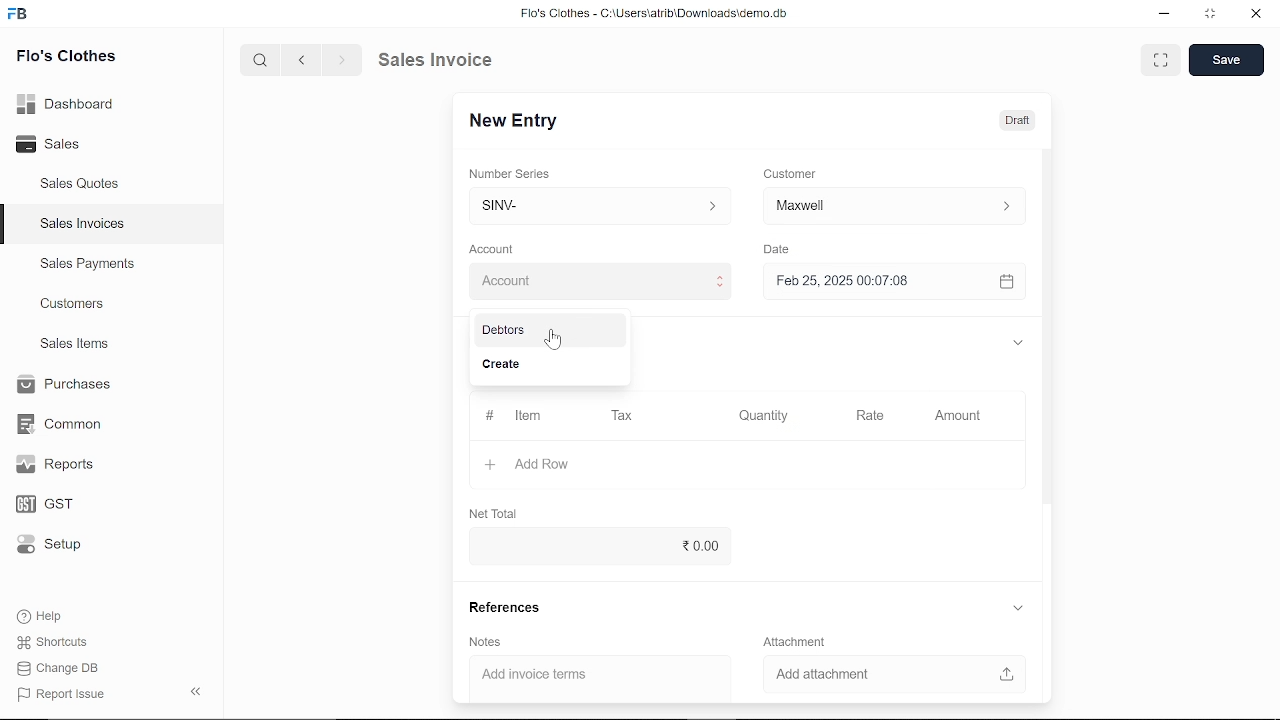 Image resolution: width=1280 pixels, height=720 pixels. Describe the element at coordinates (61, 693) in the screenshot. I see `Report Issue` at that location.